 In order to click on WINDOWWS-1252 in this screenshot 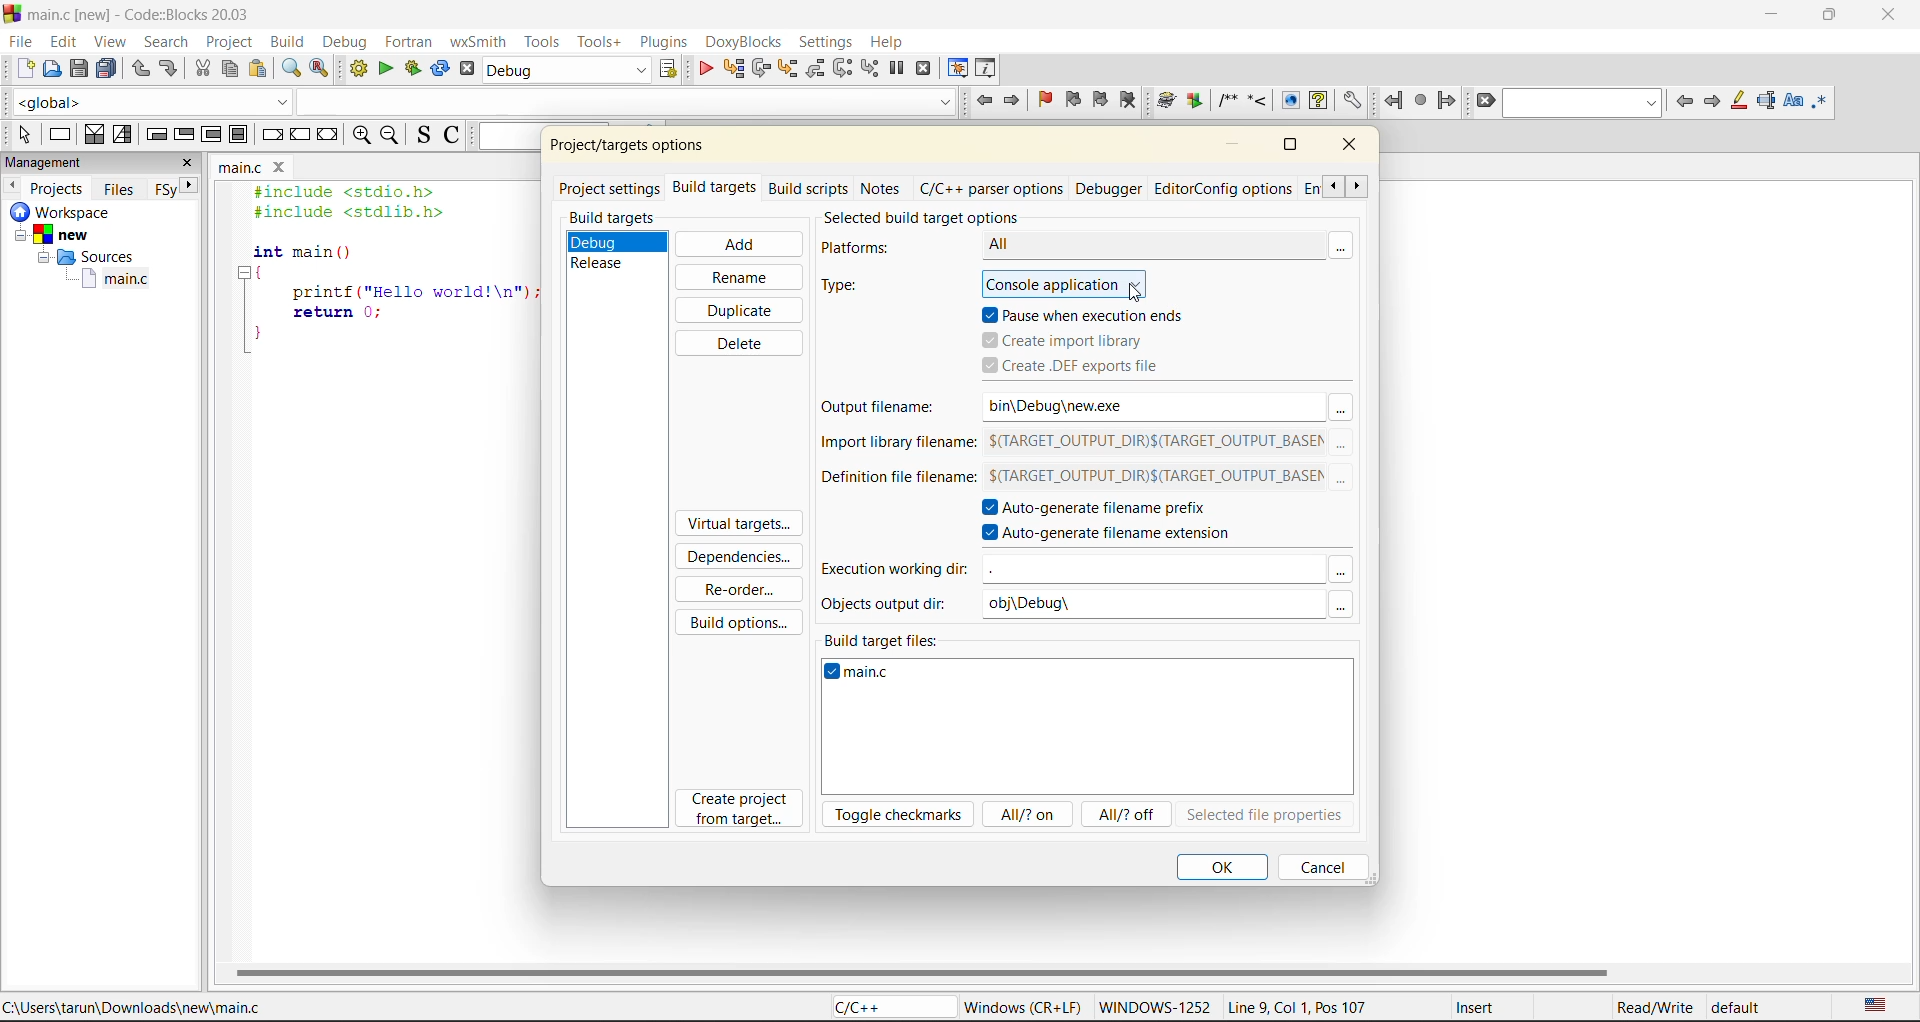, I will do `click(1158, 1006)`.